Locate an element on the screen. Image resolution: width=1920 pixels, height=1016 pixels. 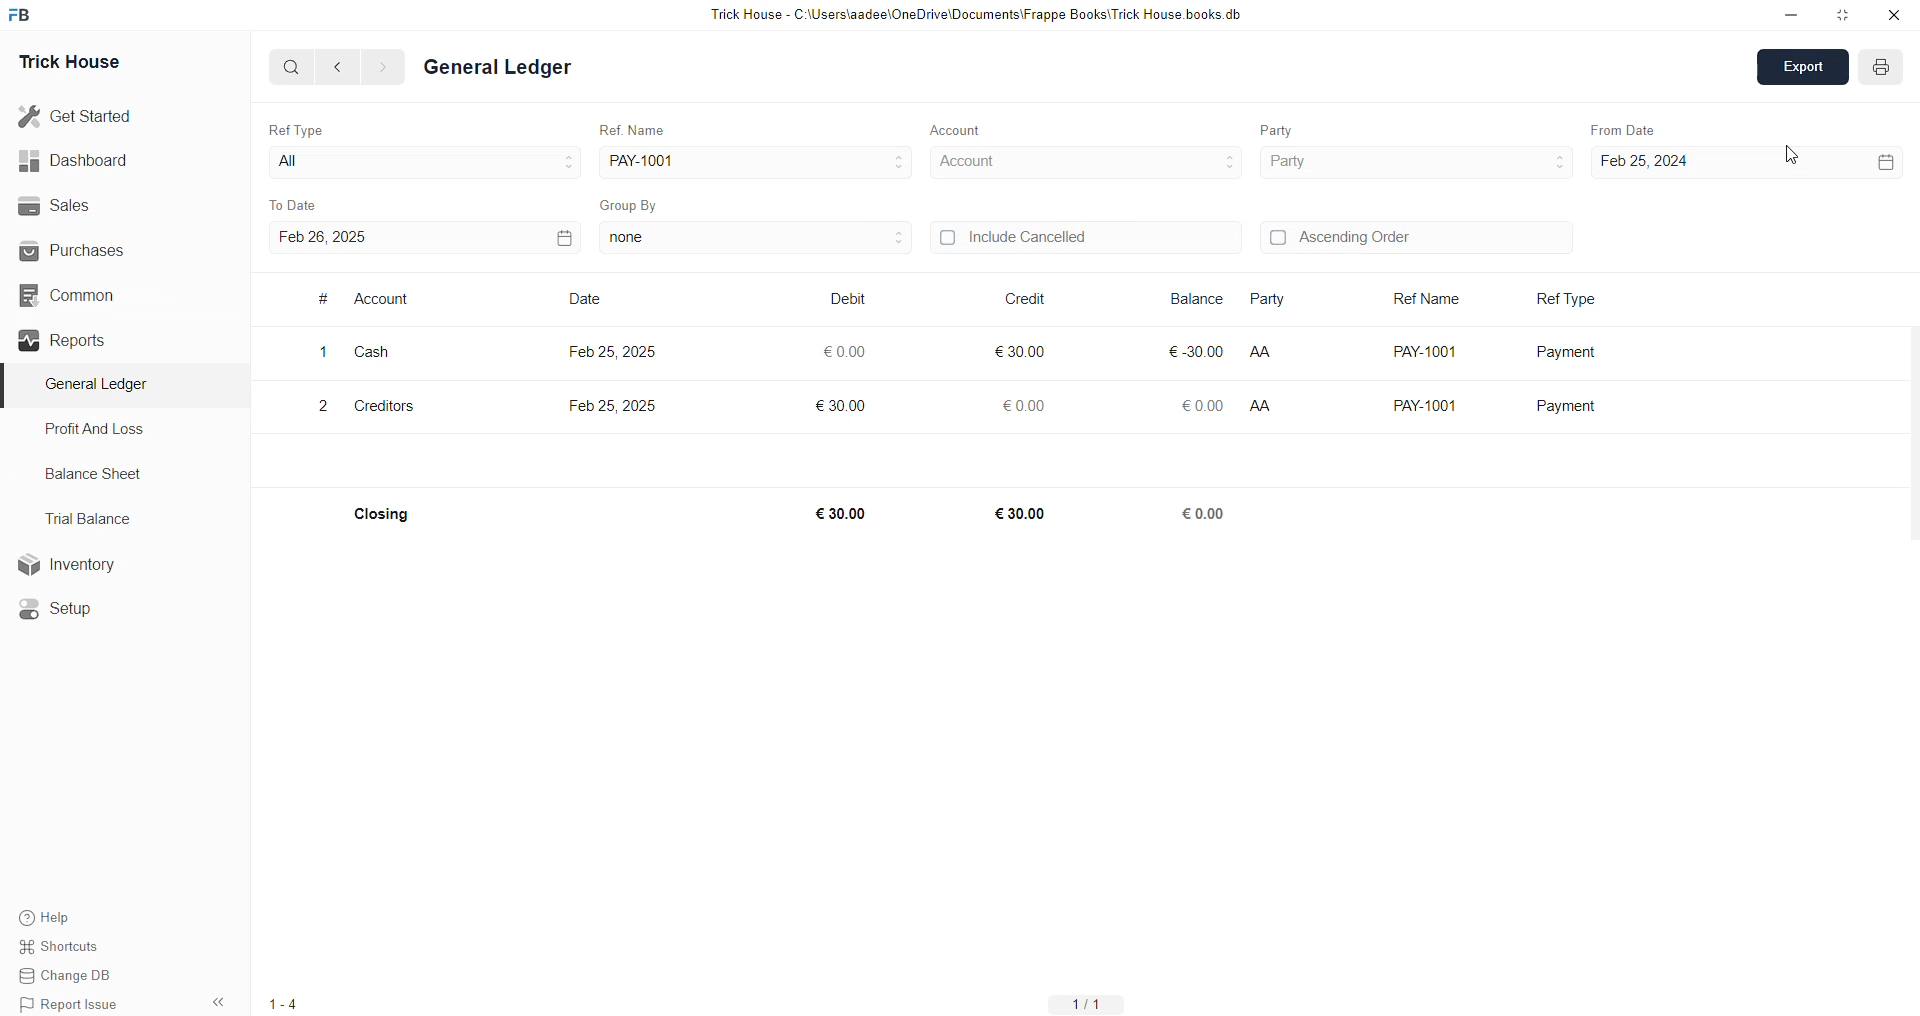
Feb 25, 2024 is located at coordinates (1745, 160).